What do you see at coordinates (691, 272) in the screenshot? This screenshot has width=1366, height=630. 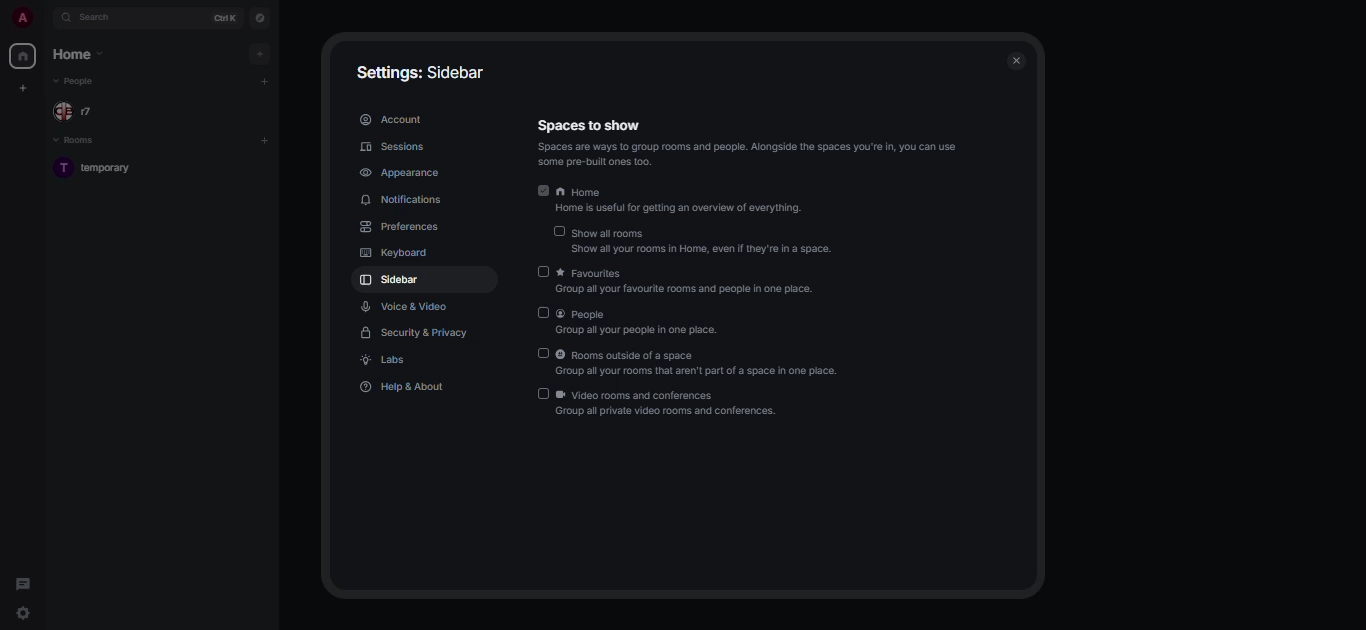 I see `favorites` at bounding box center [691, 272].